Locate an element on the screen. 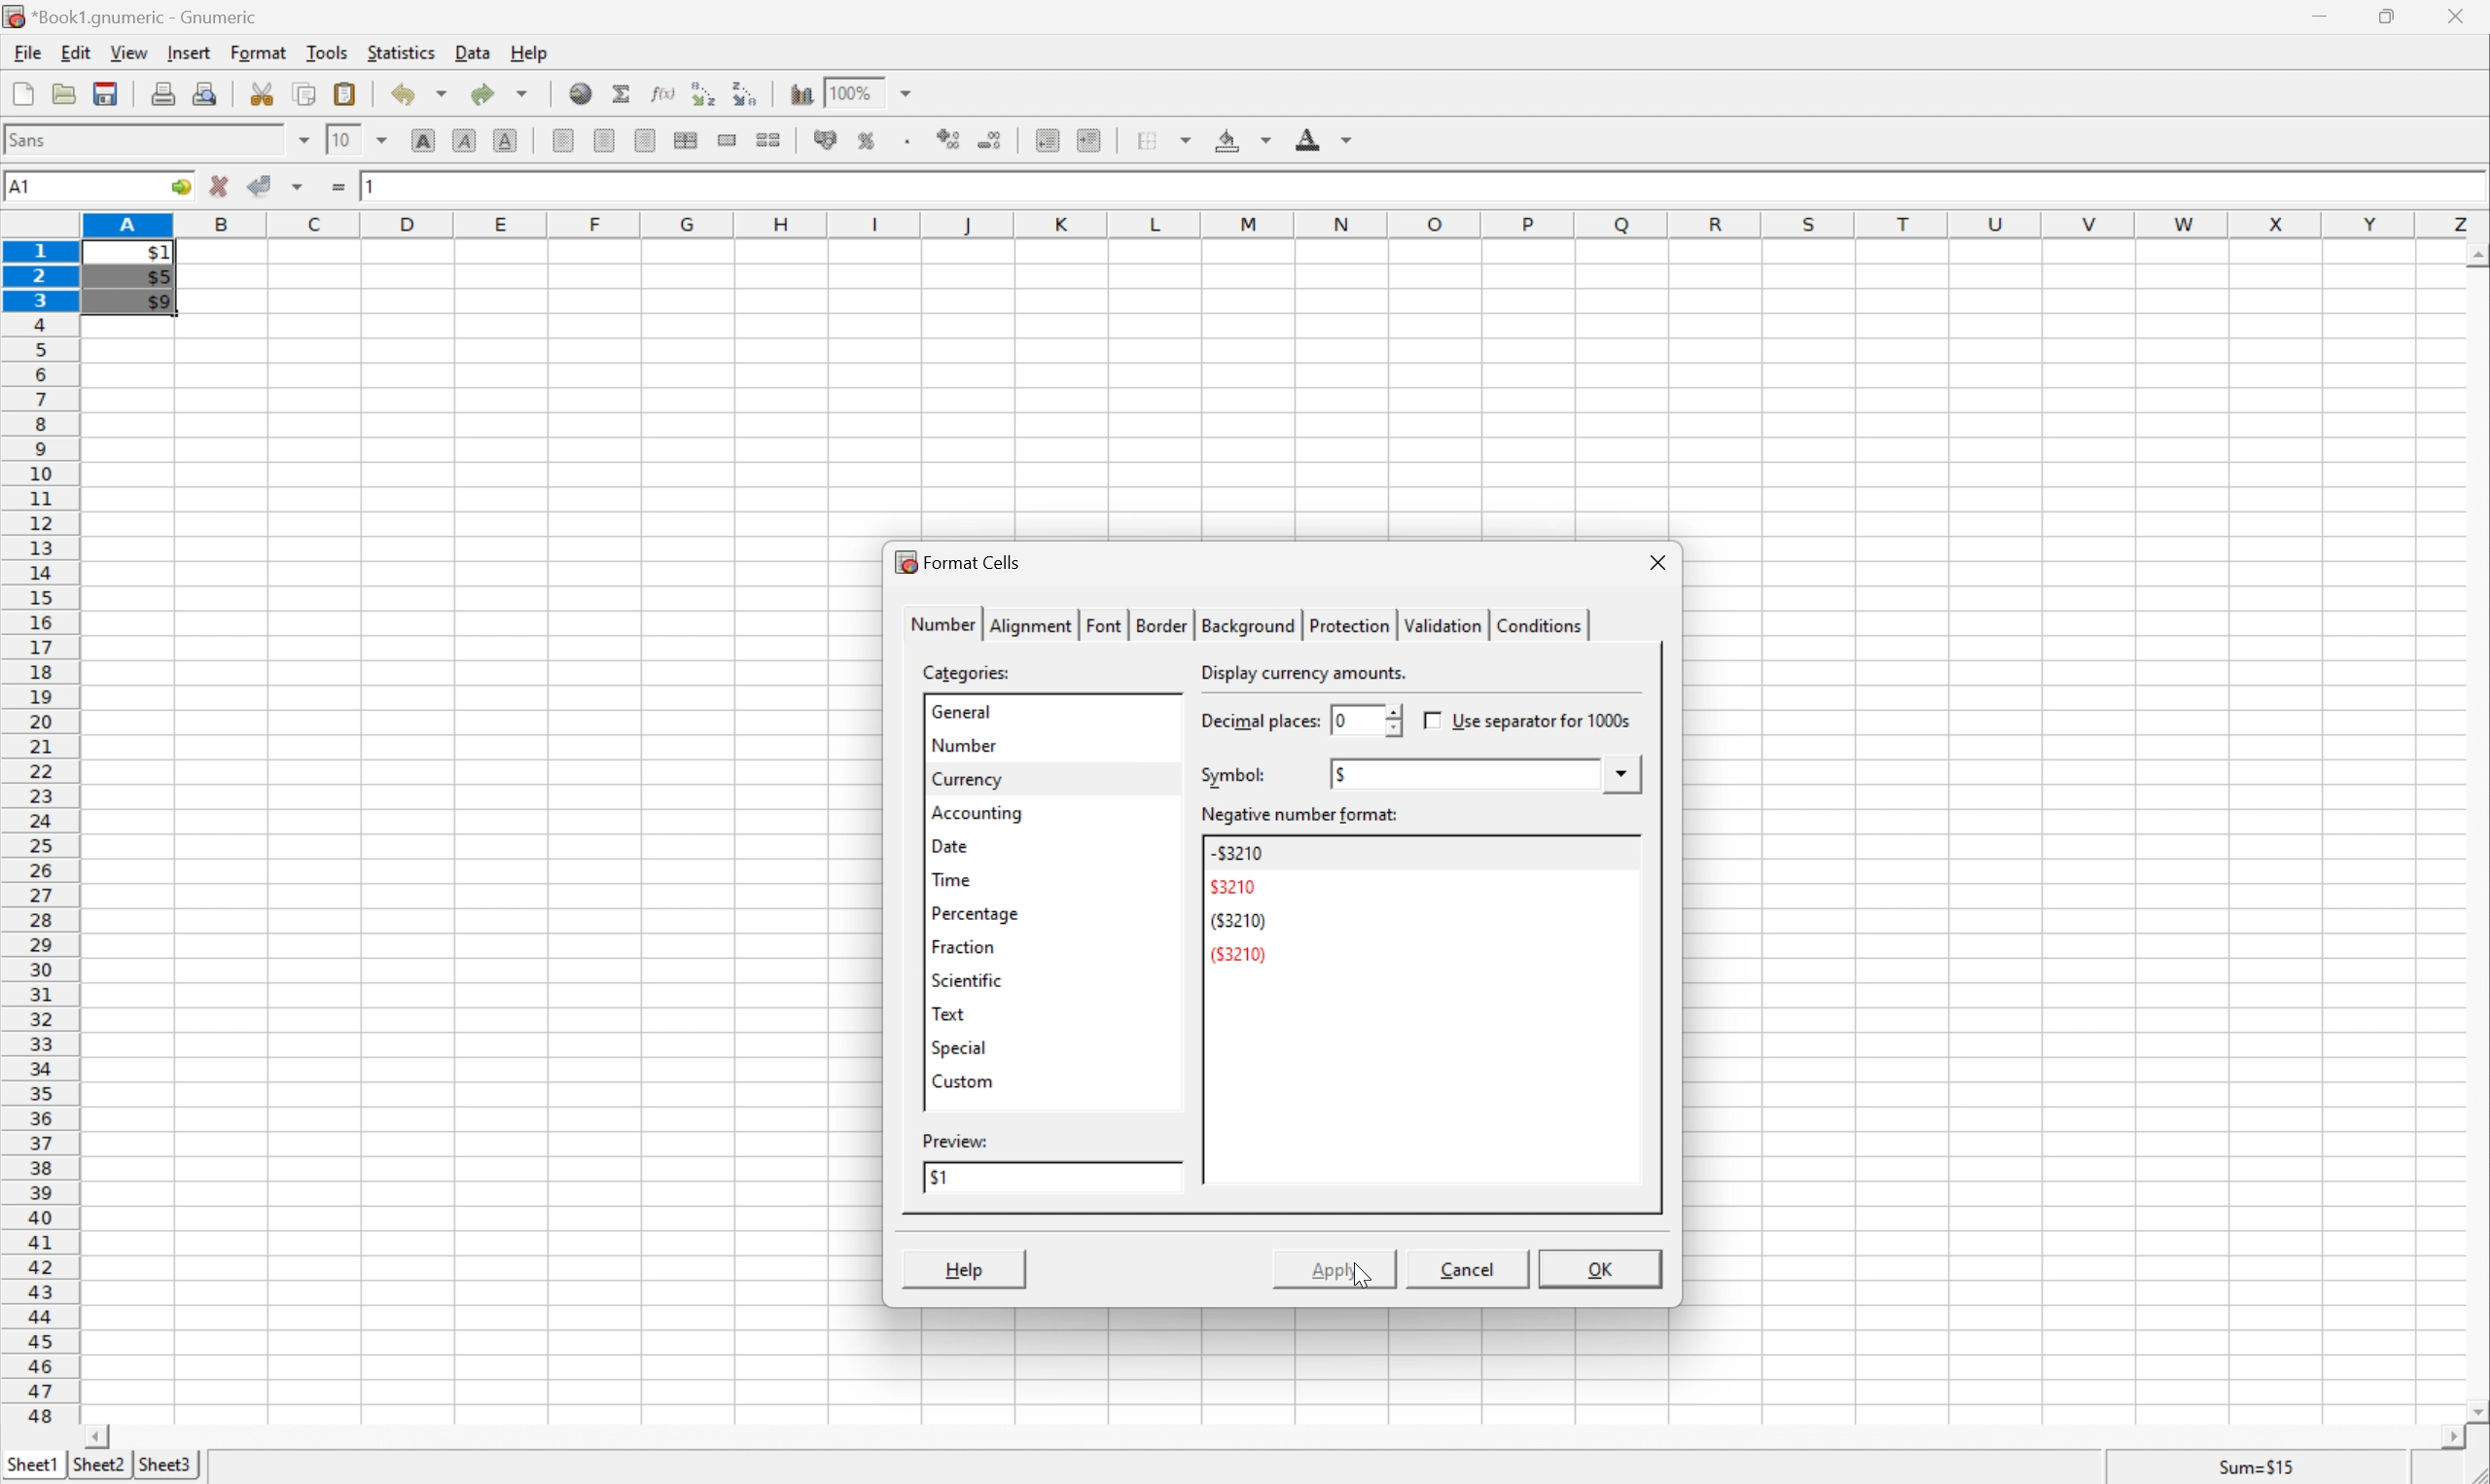 The width and height of the screenshot is (2490, 1484). font is located at coordinates (1104, 624).